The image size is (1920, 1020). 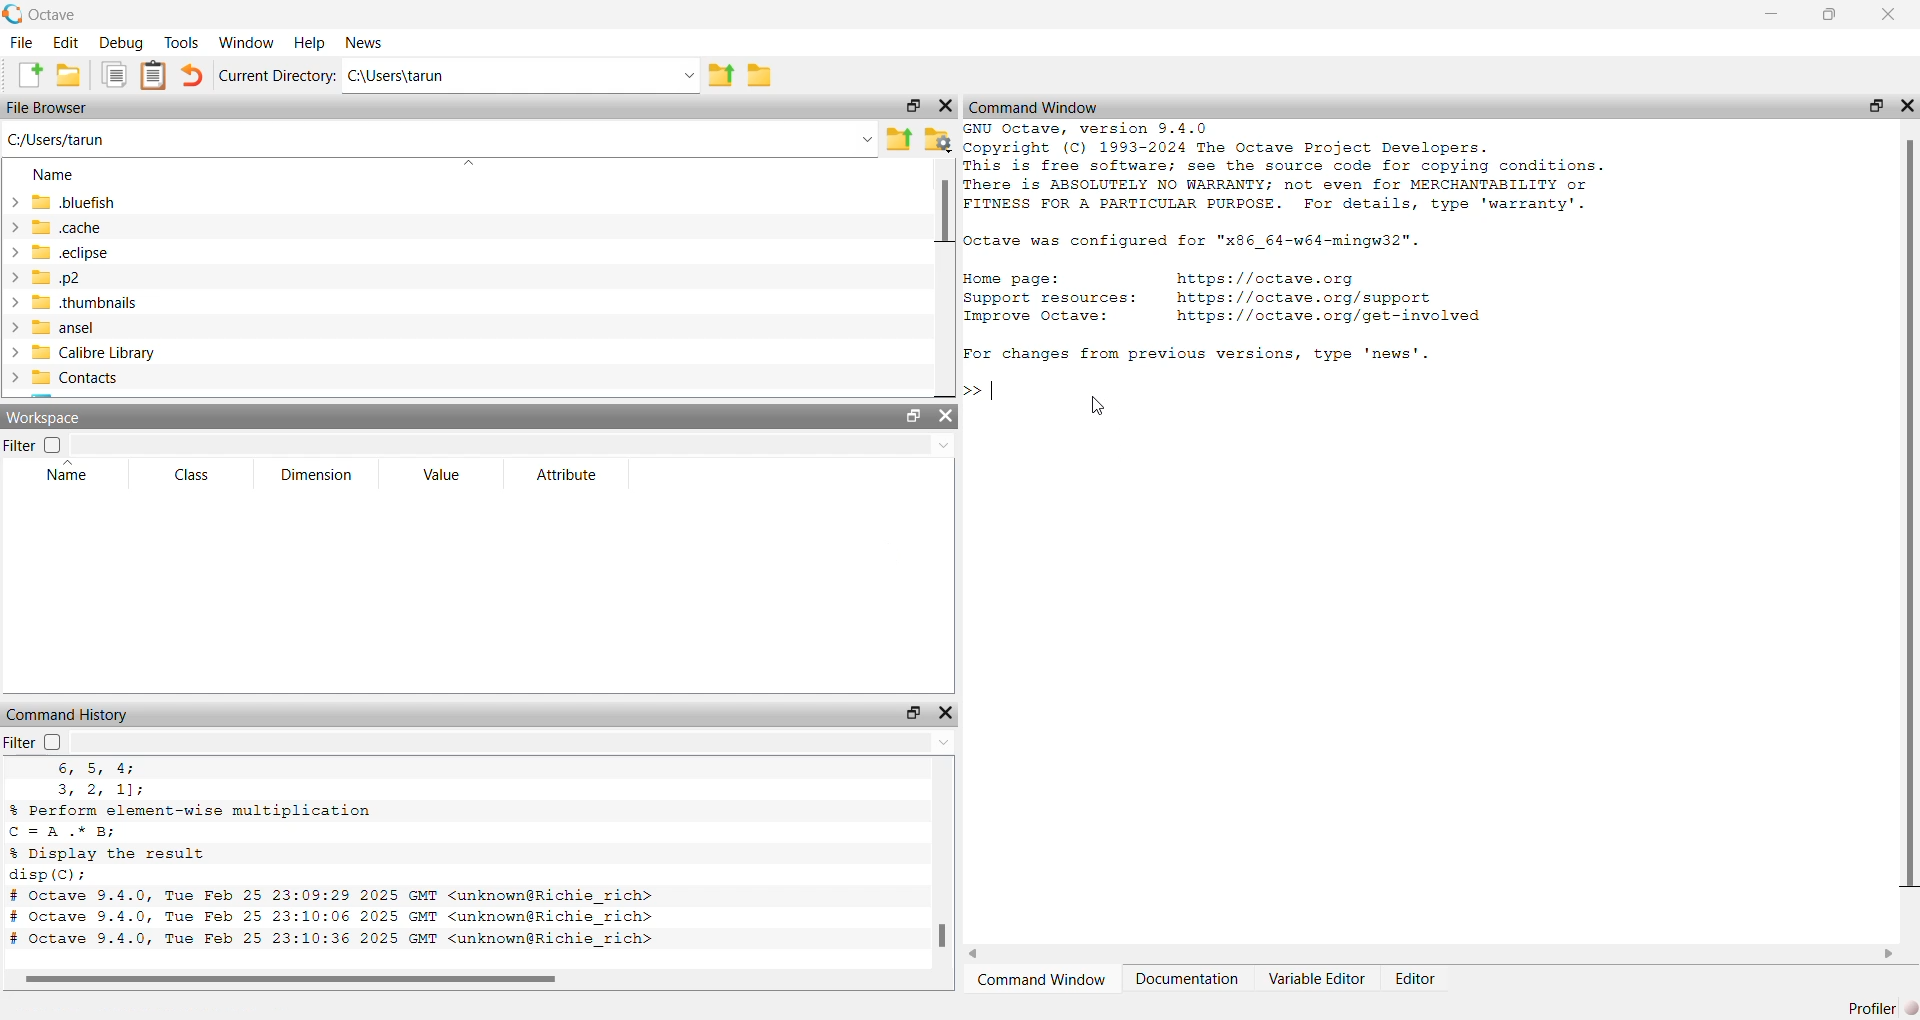 What do you see at coordinates (1891, 15) in the screenshot?
I see `Close` at bounding box center [1891, 15].